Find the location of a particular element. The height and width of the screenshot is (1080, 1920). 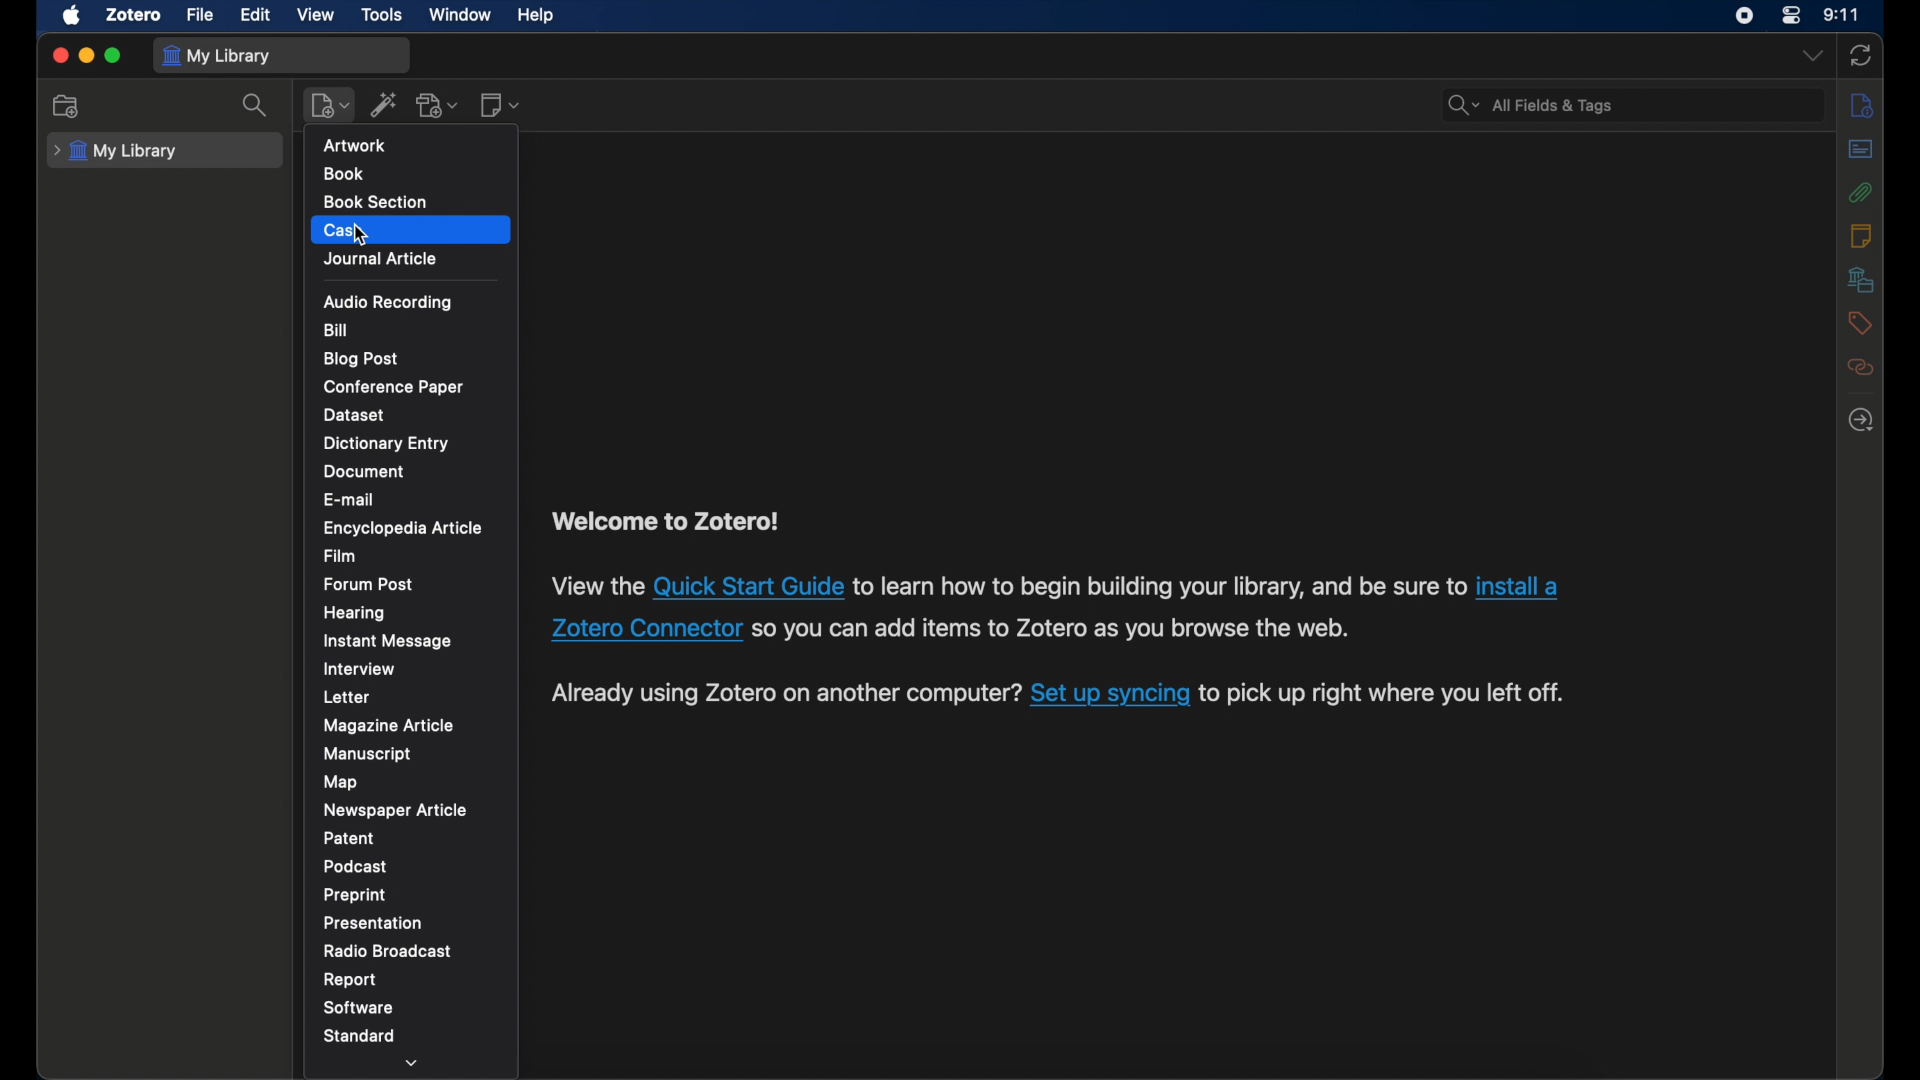

encyclopedia article is located at coordinates (403, 528).